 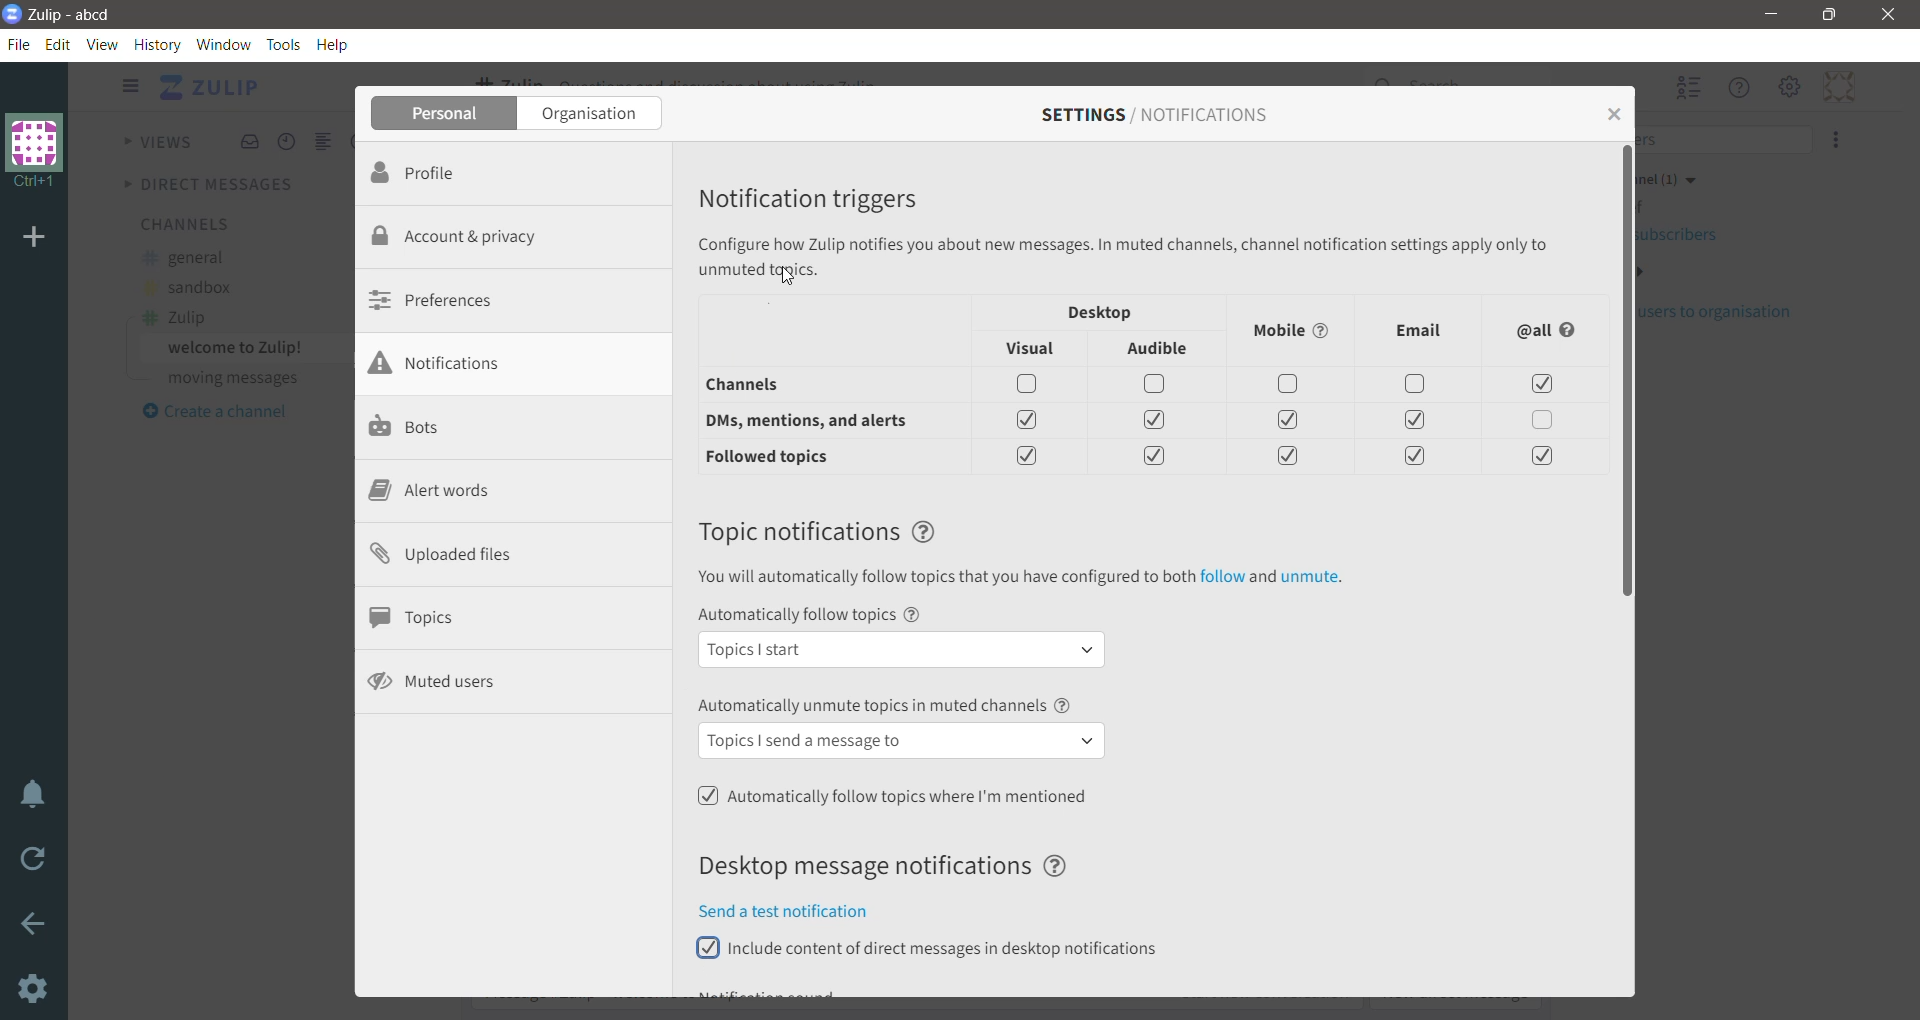 What do you see at coordinates (35, 151) in the screenshot?
I see `Organization logo` at bounding box center [35, 151].